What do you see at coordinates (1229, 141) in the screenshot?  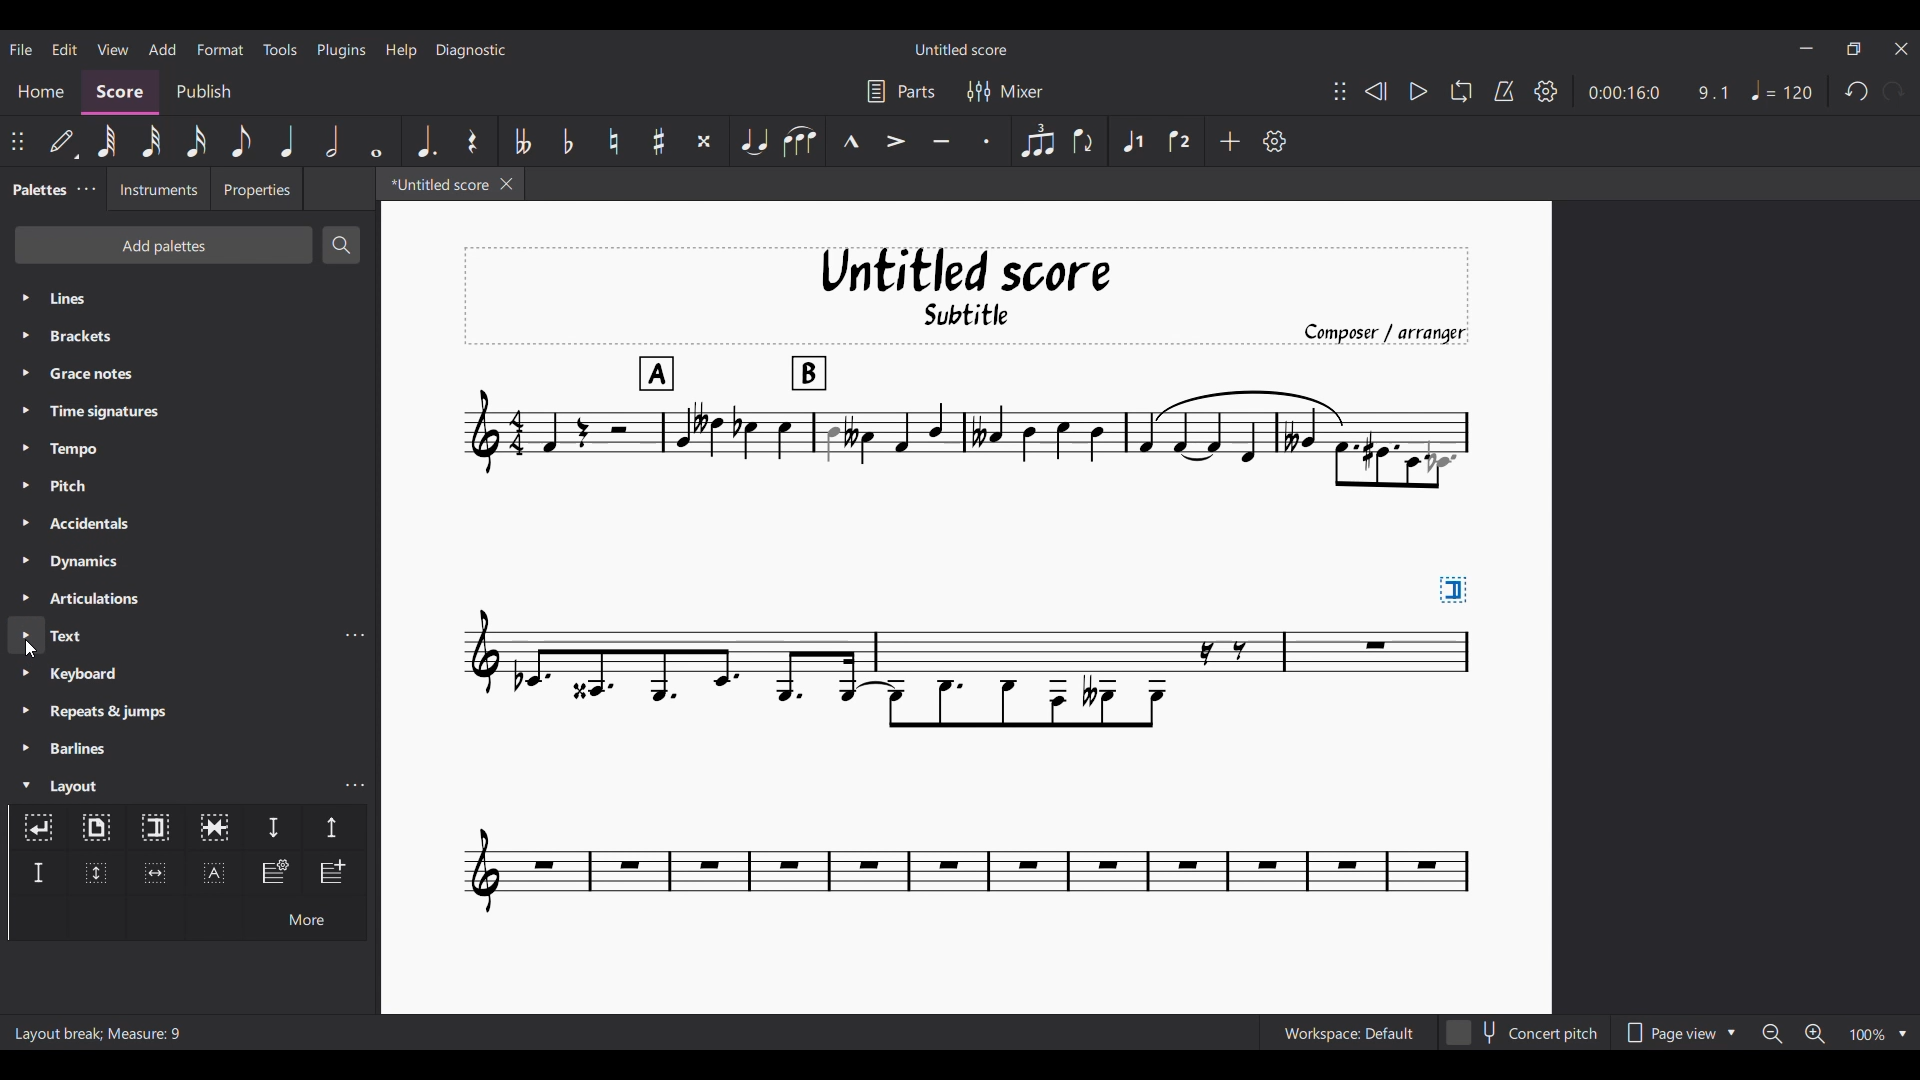 I see `Add` at bounding box center [1229, 141].